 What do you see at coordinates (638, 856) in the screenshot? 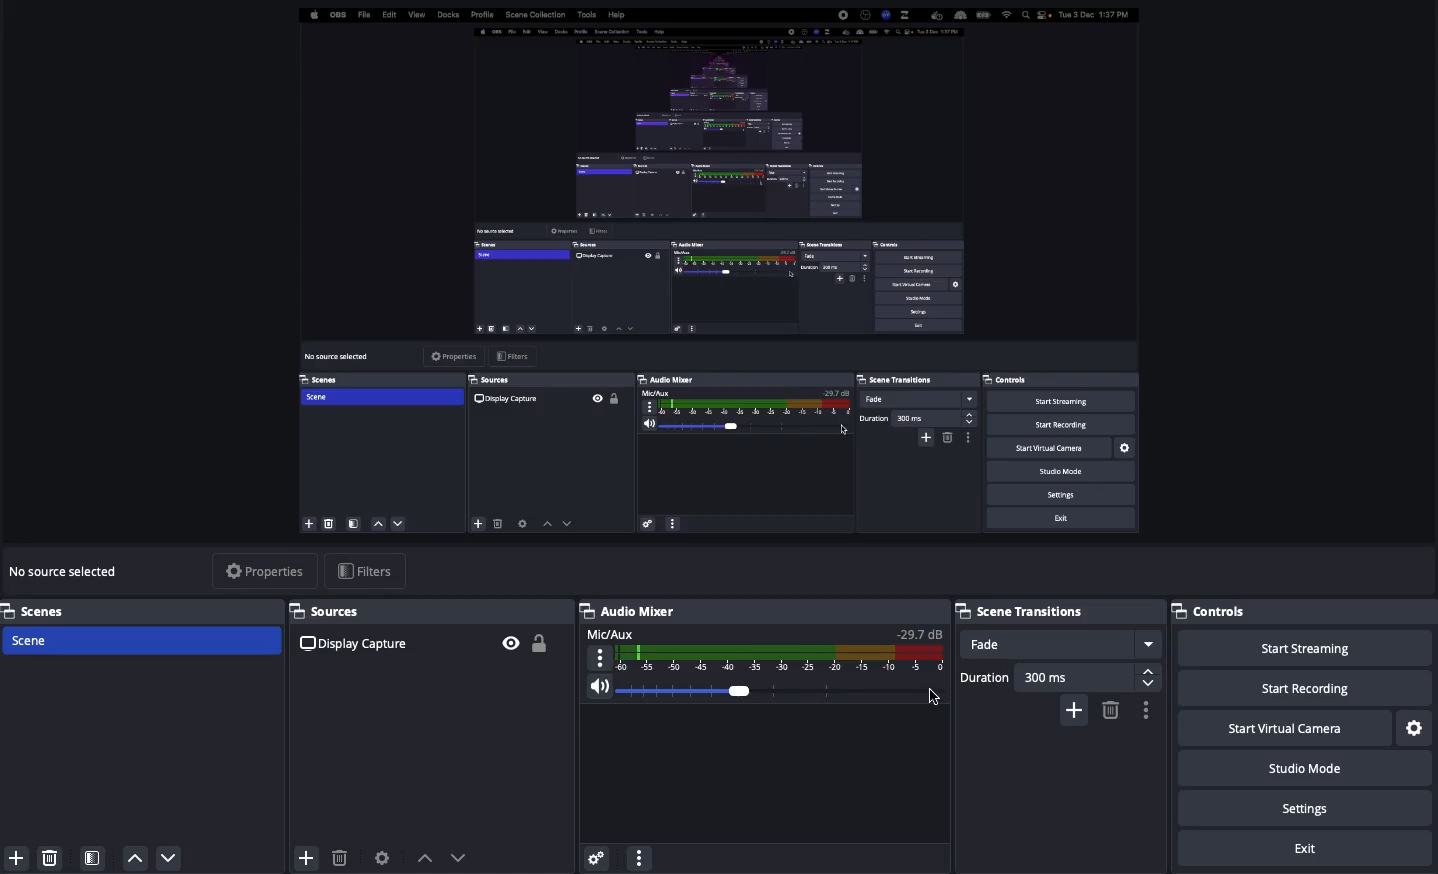
I see `More` at bounding box center [638, 856].